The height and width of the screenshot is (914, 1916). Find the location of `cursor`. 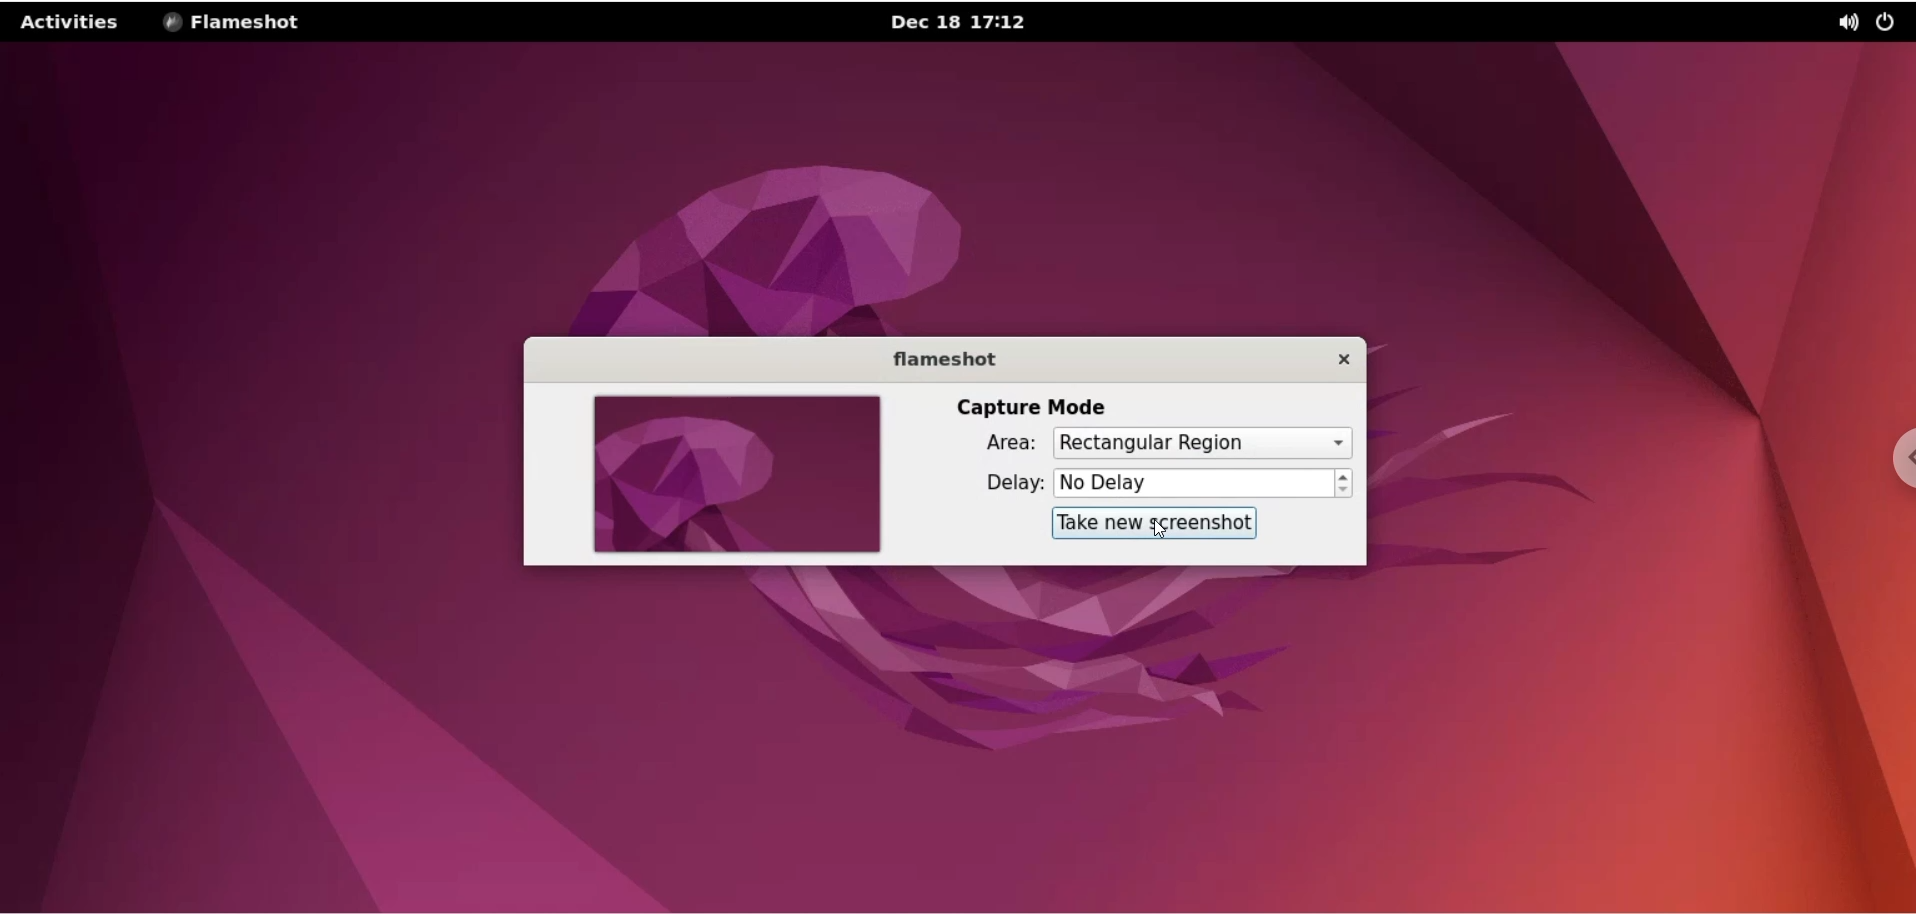

cursor is located at coordinates (1165, 530).